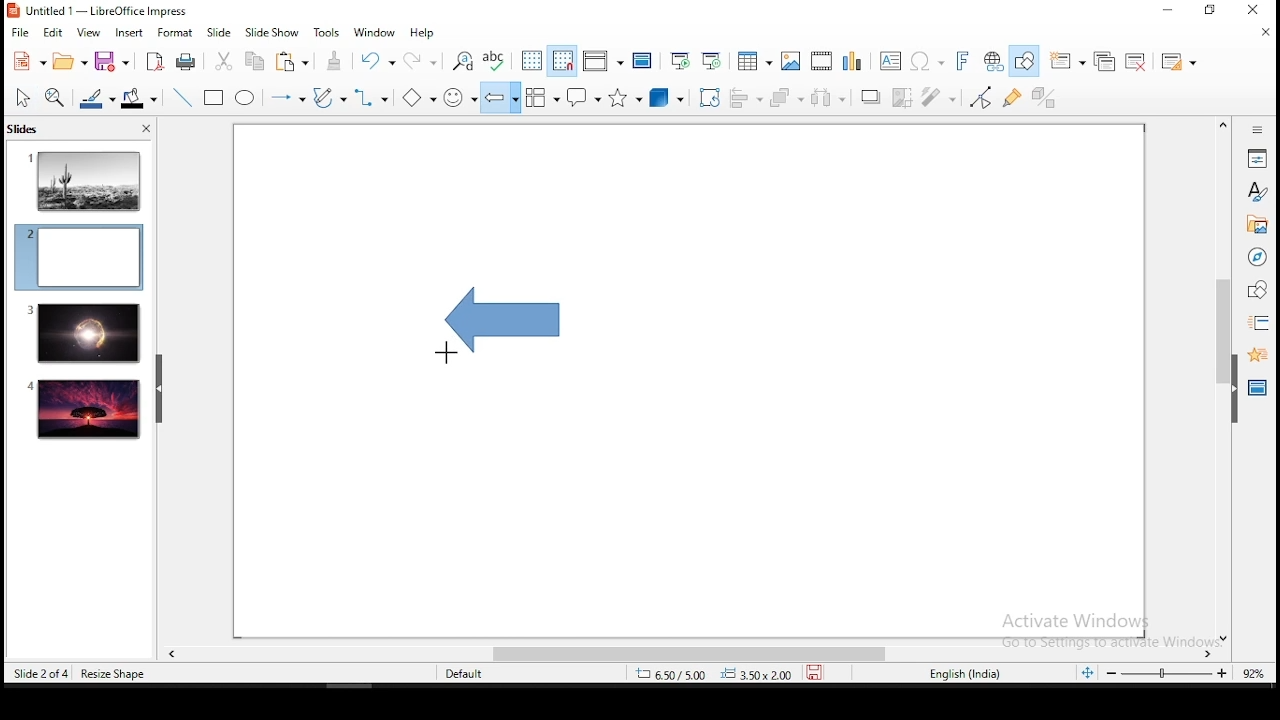 This screenshot has height=720, width=1280. I want to click on export as pdf, so click(153, 61).